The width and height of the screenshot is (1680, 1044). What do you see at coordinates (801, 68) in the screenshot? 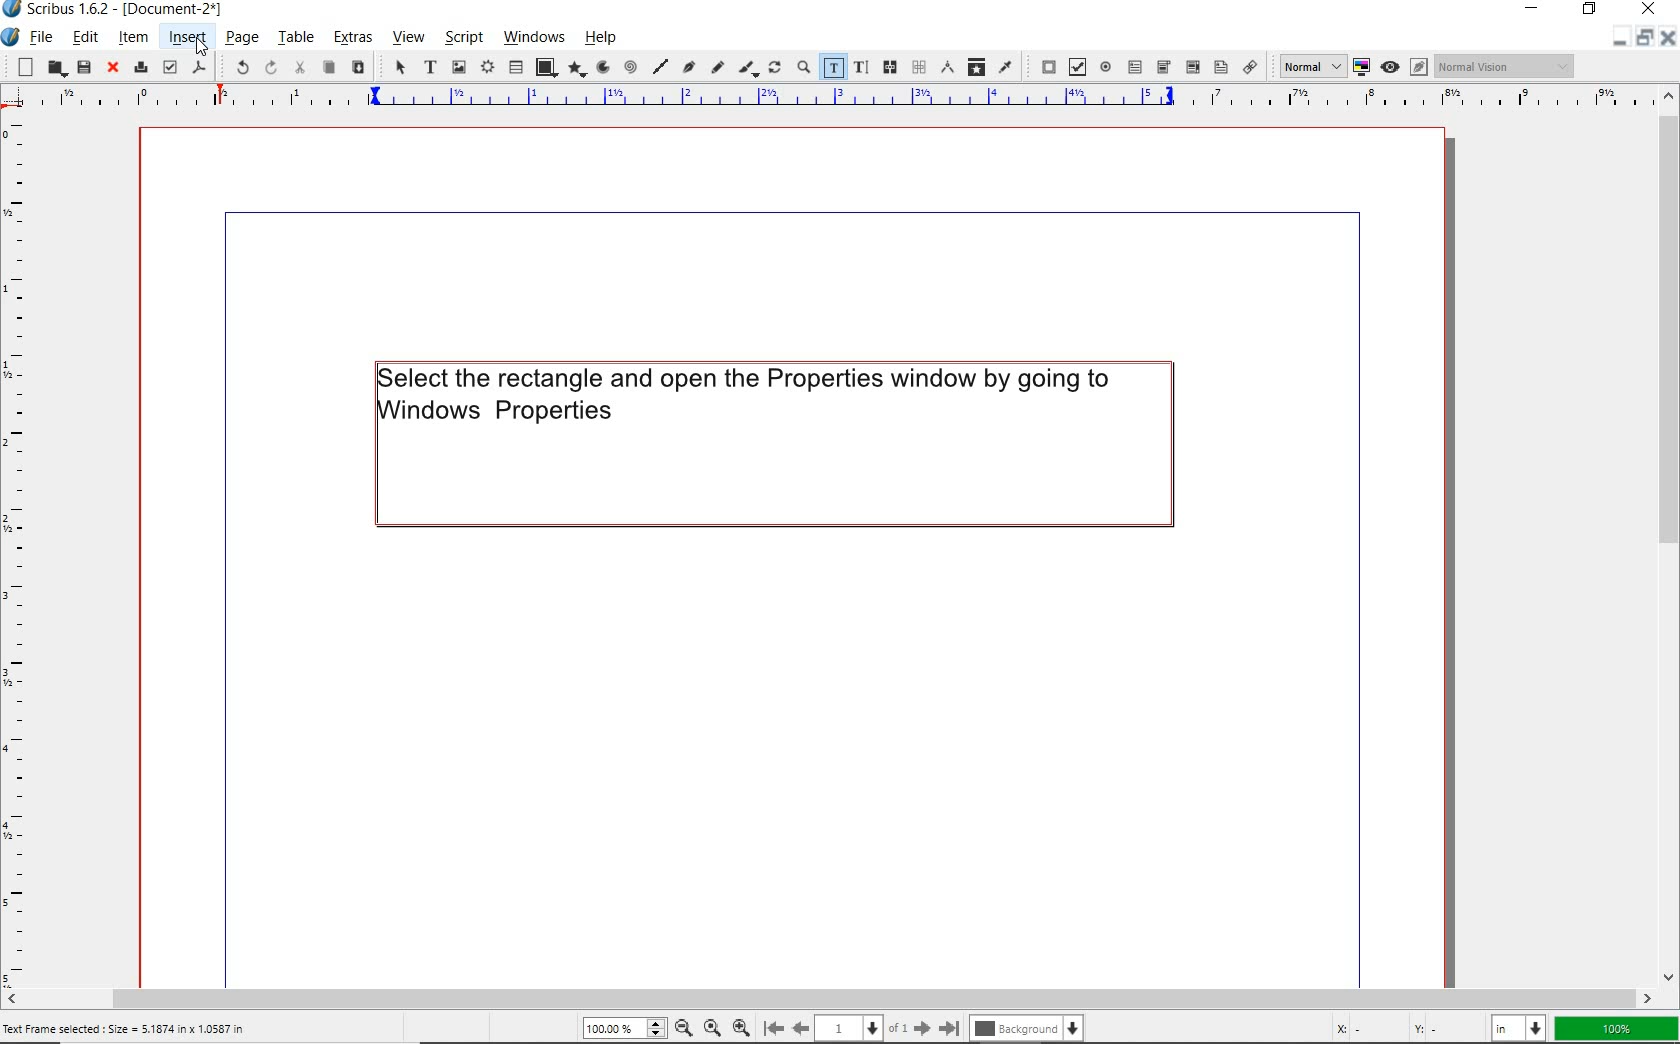
I see `zoom in or zoom out` at bounding box center [801, 68].